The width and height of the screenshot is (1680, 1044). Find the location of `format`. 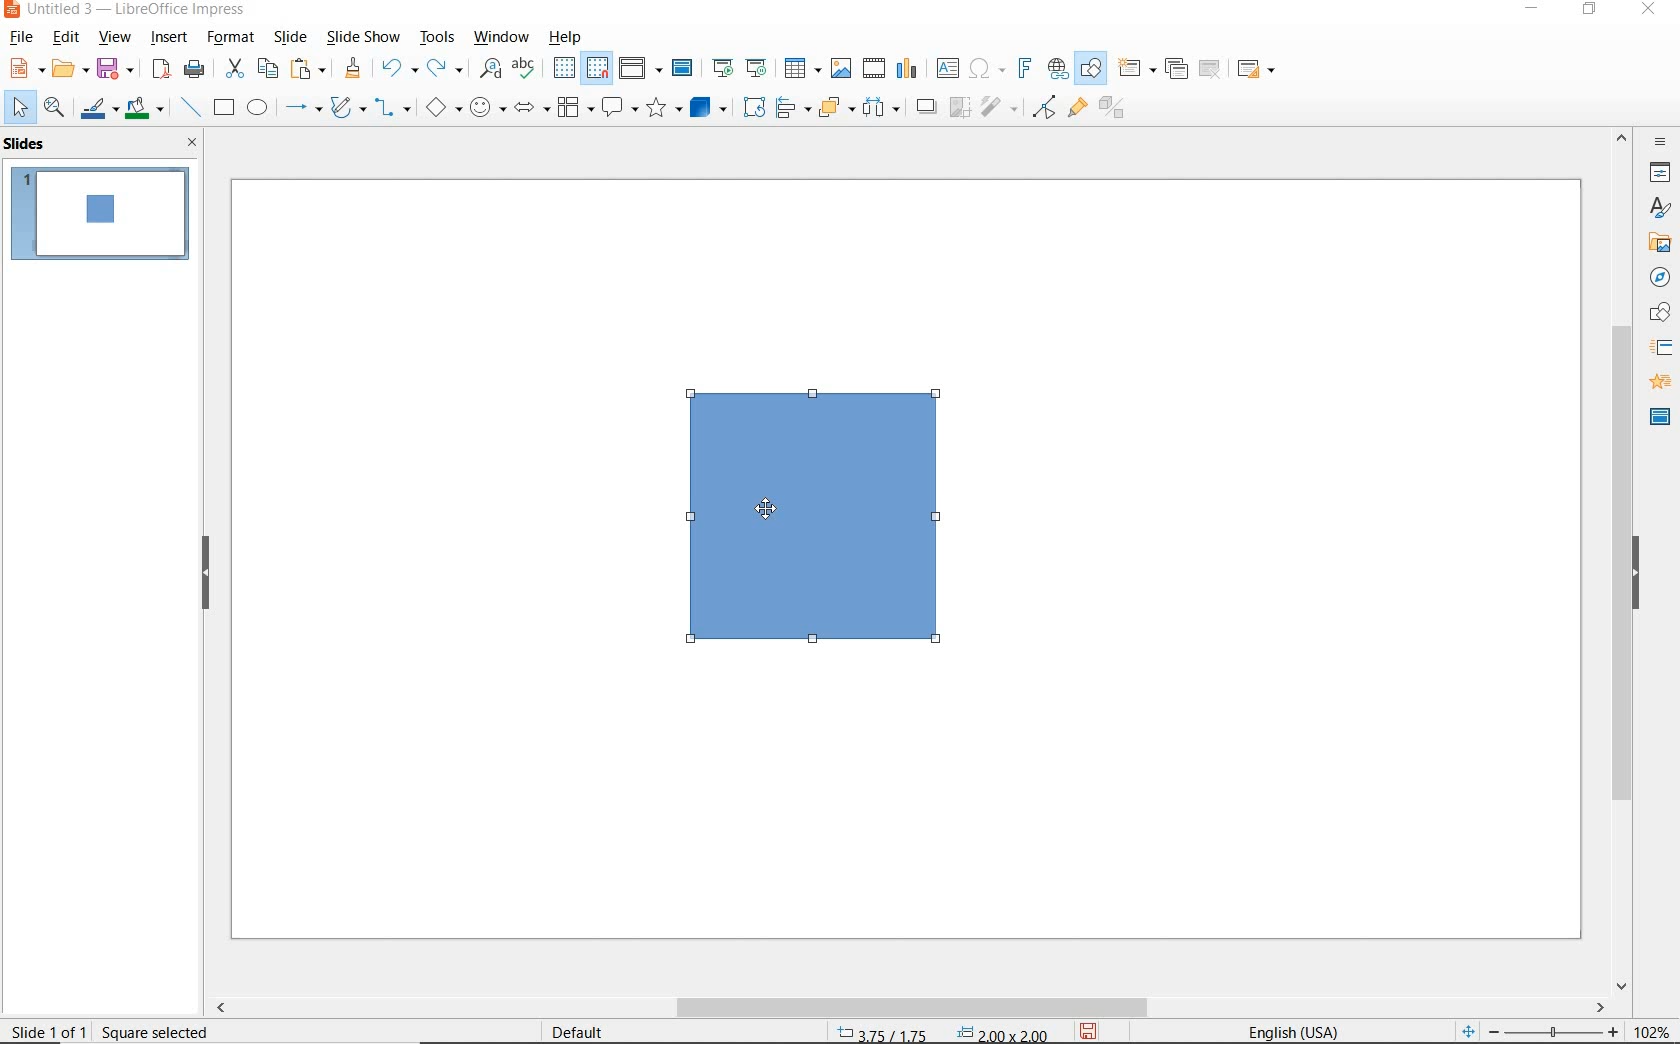

format is located at coordinates (233, 38).